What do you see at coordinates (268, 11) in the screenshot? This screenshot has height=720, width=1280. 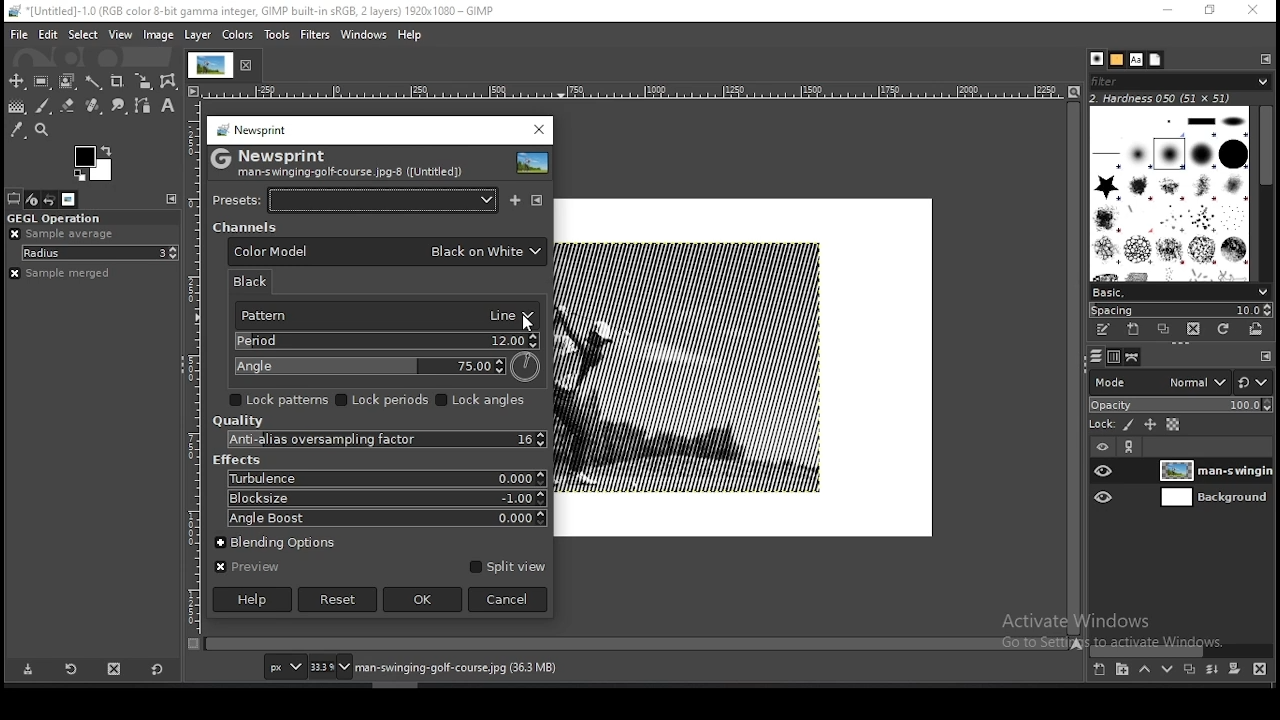 I see `*[Untitled]-1.0 (RGB color 8-bit gamma integer, GIMP built-in sRGB, 2 layers) 1920x1080 - GIMP` at bounding box center [268, 11].